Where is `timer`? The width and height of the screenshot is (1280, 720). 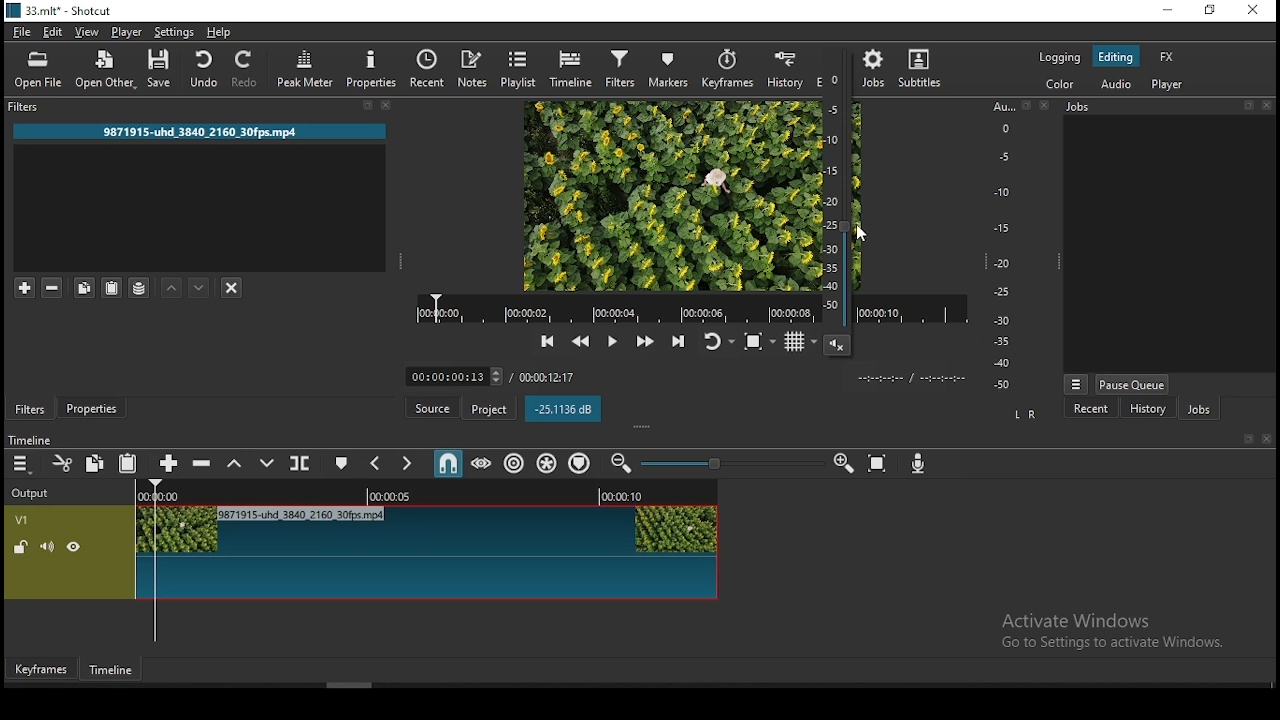
timer is located at coordinates (495, 376).